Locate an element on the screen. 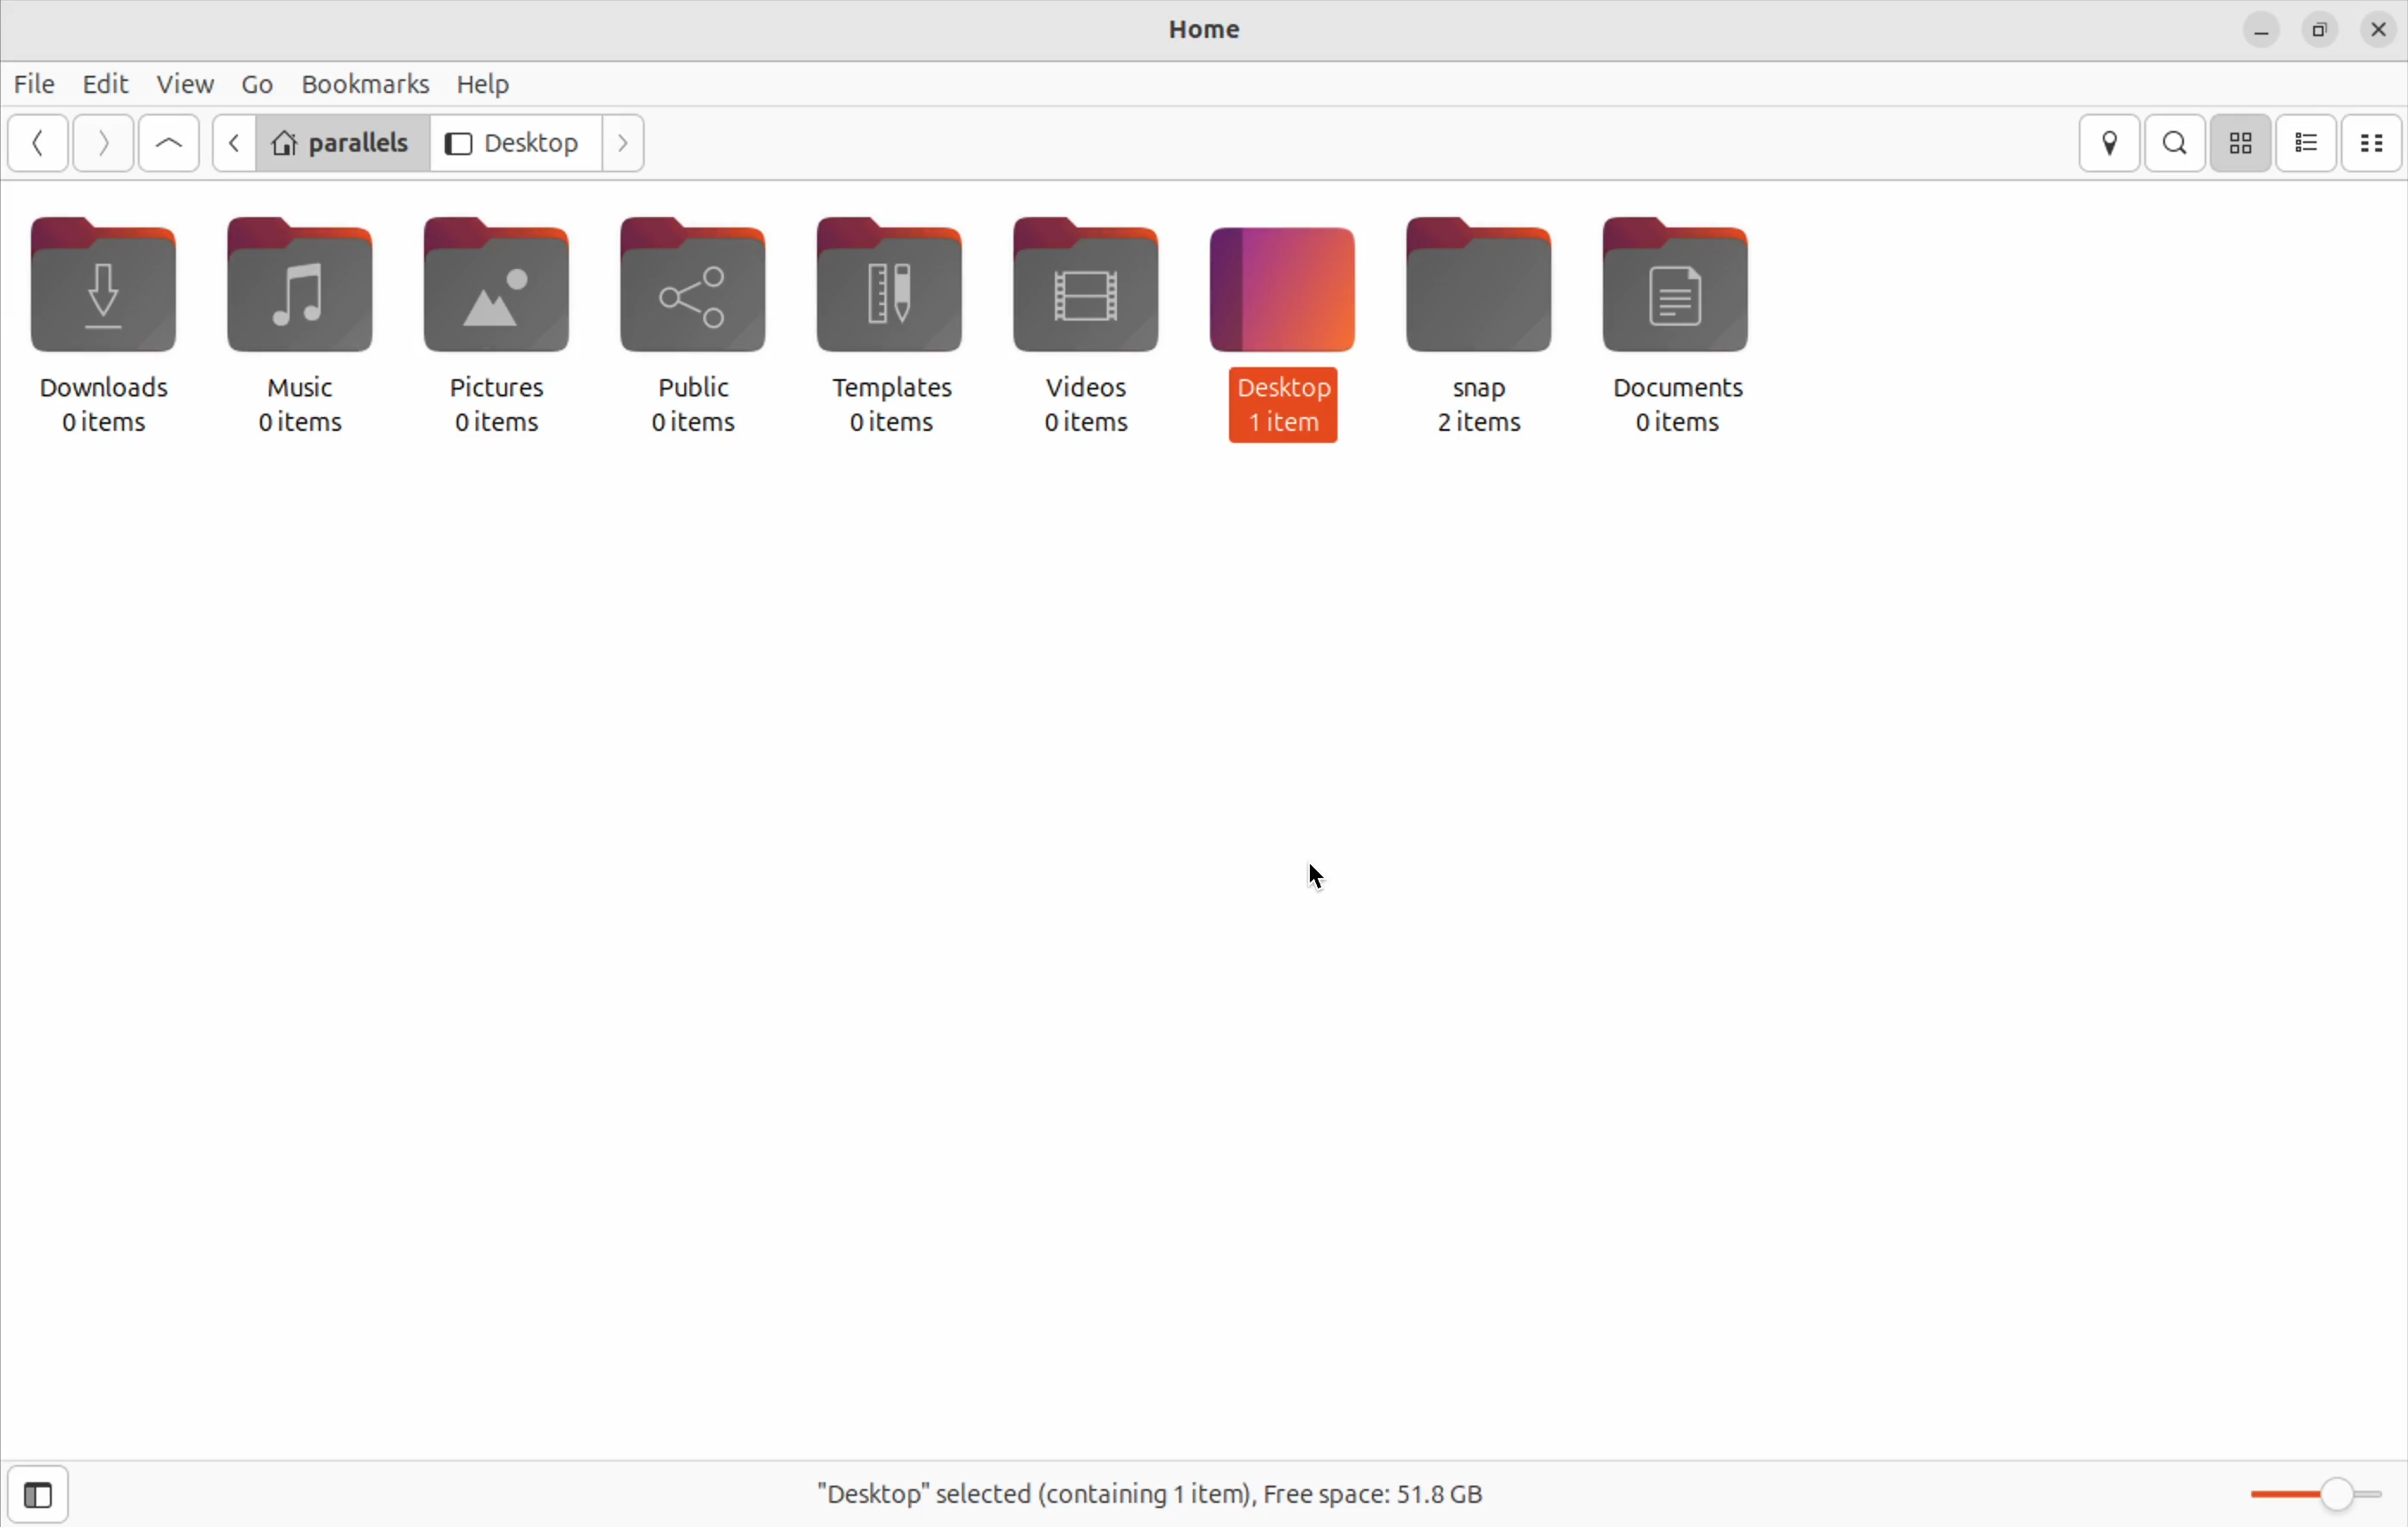 The image size is (2408, 1527). list view is located at coordinates (2306, 142).